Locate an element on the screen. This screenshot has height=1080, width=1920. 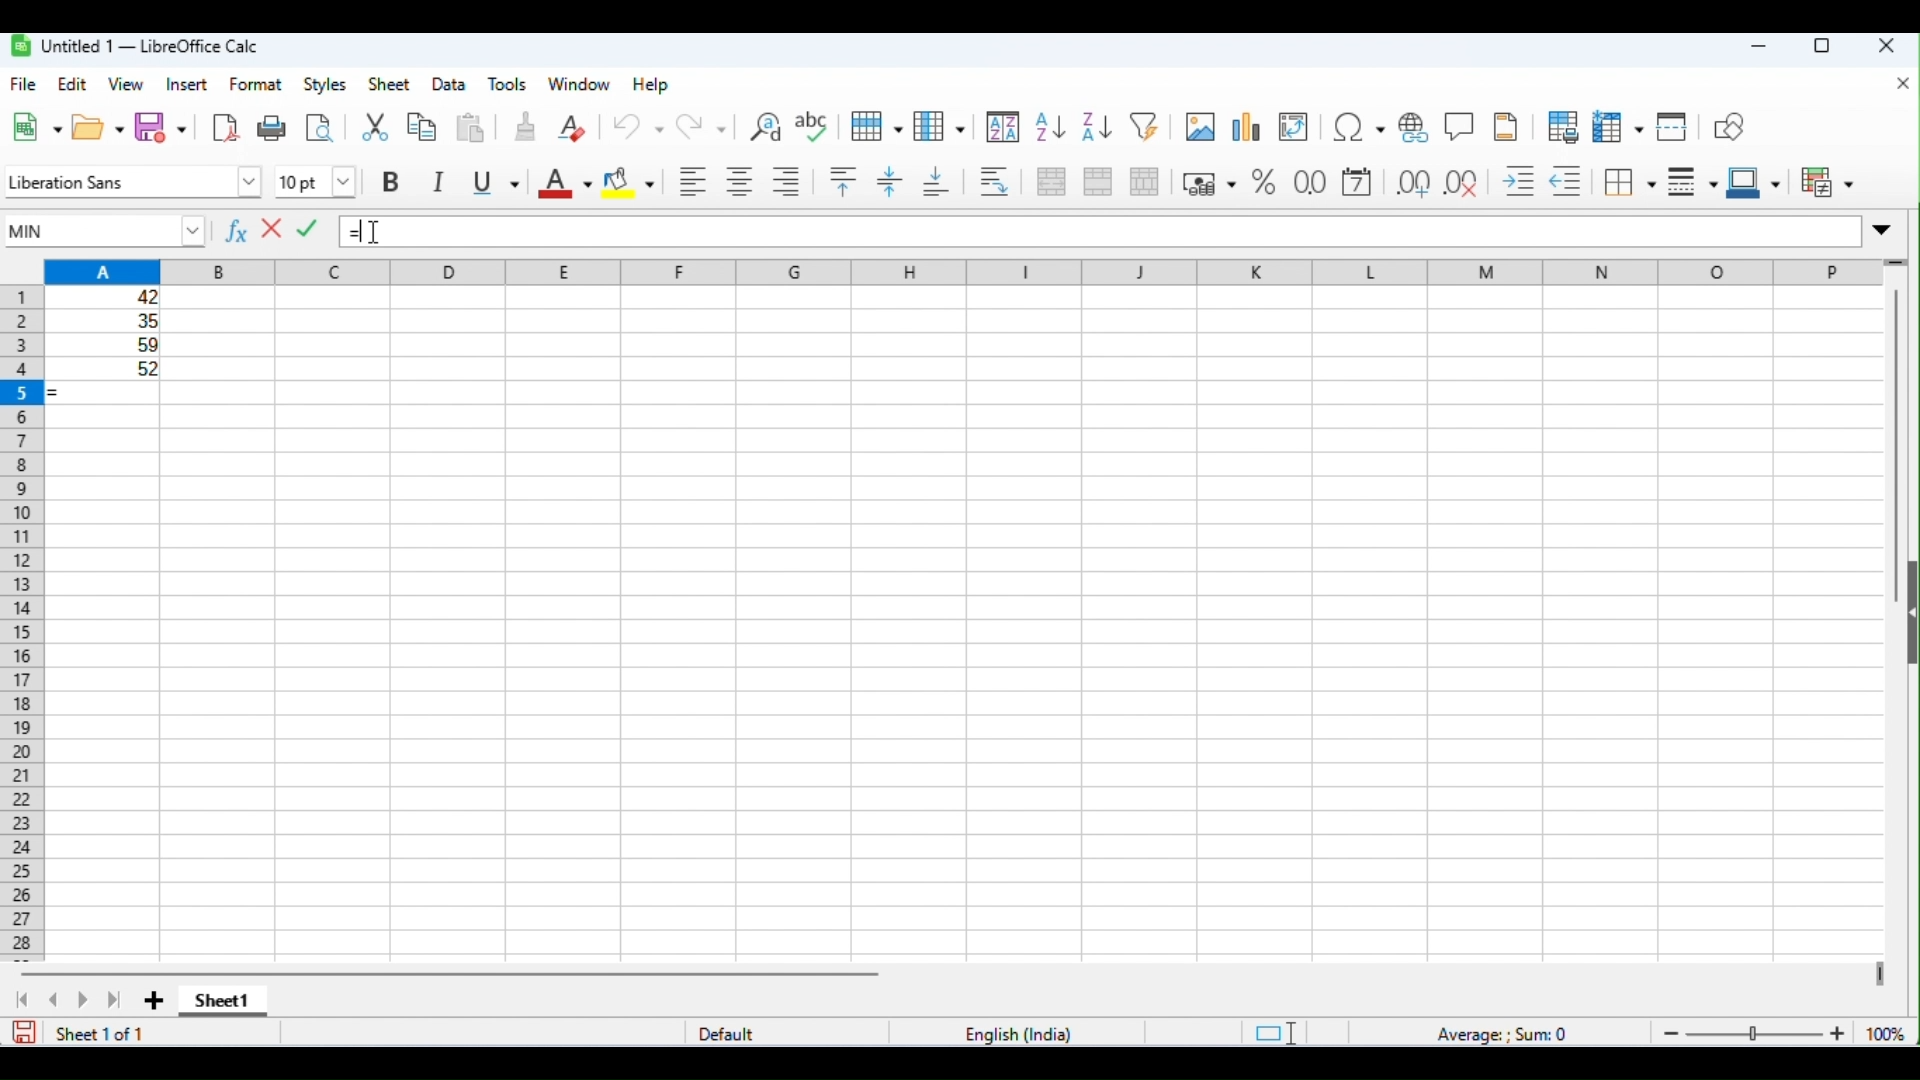
font style is located at coordinates (132, 179).